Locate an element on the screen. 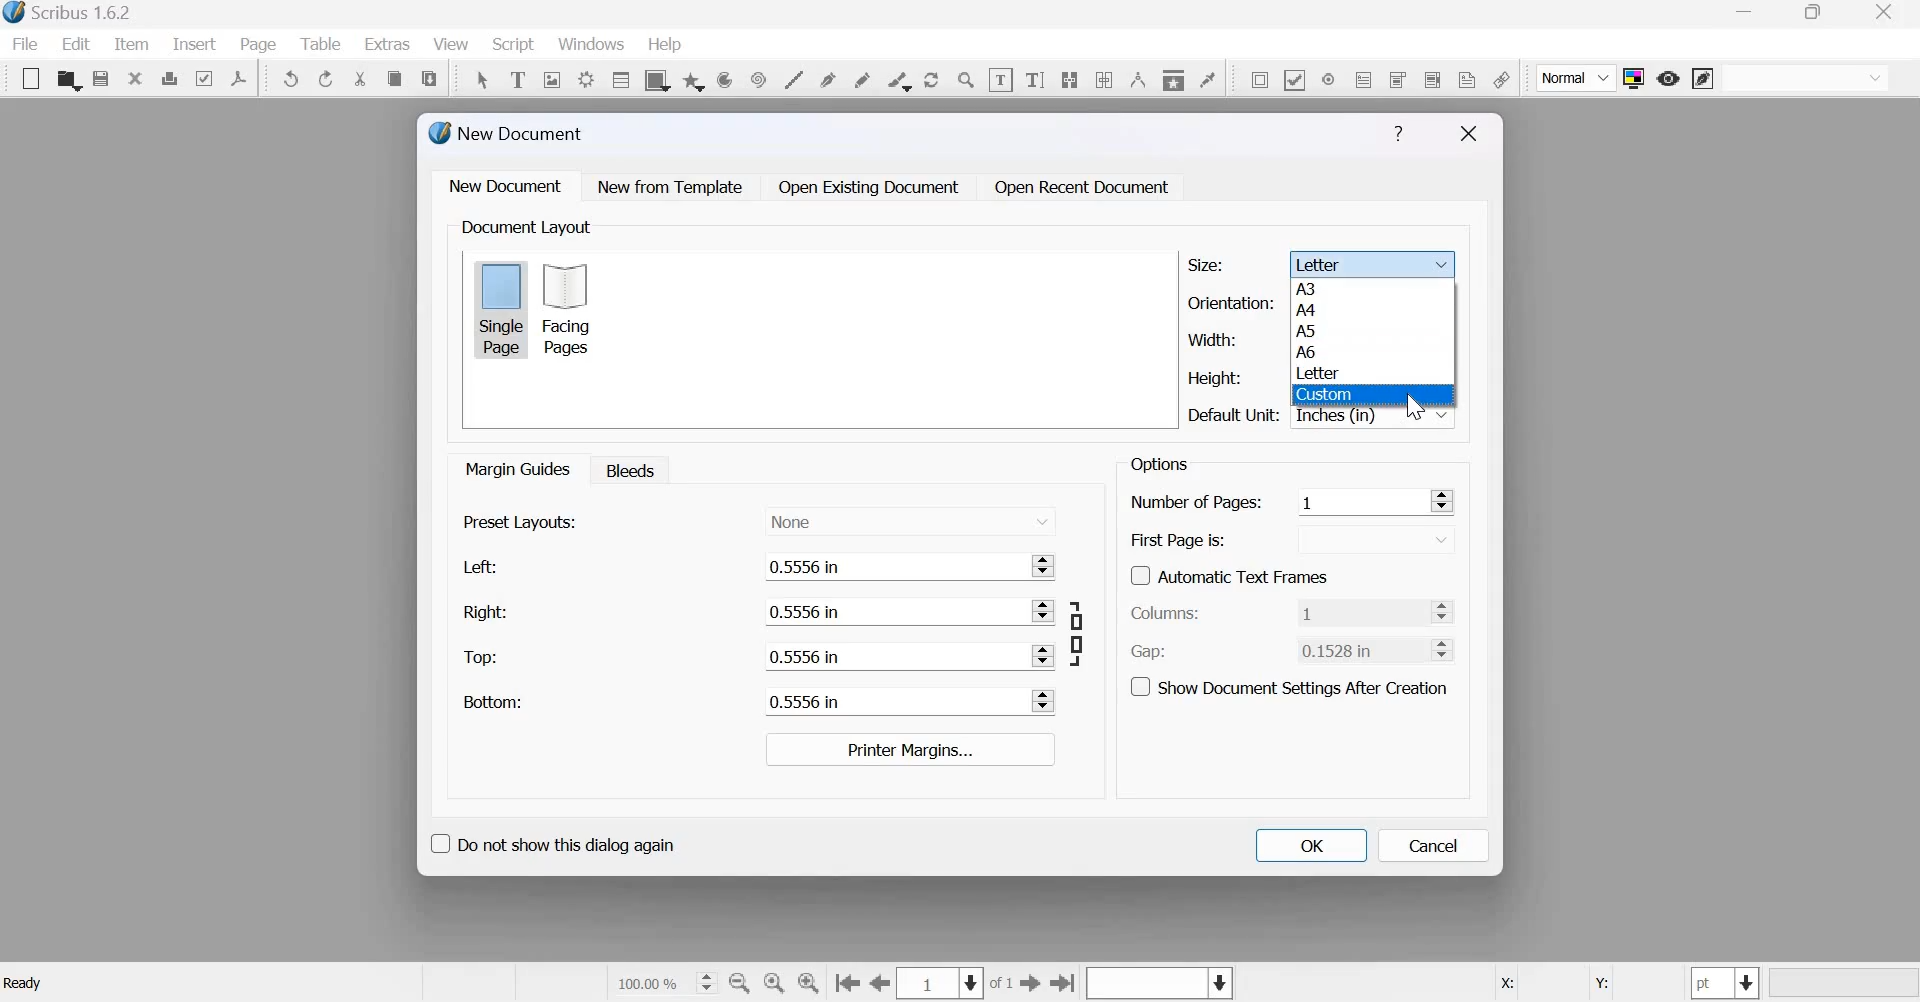 The width and height of the screenshot is (1920, 1002). cancel is located at coordinates (1431, 844).